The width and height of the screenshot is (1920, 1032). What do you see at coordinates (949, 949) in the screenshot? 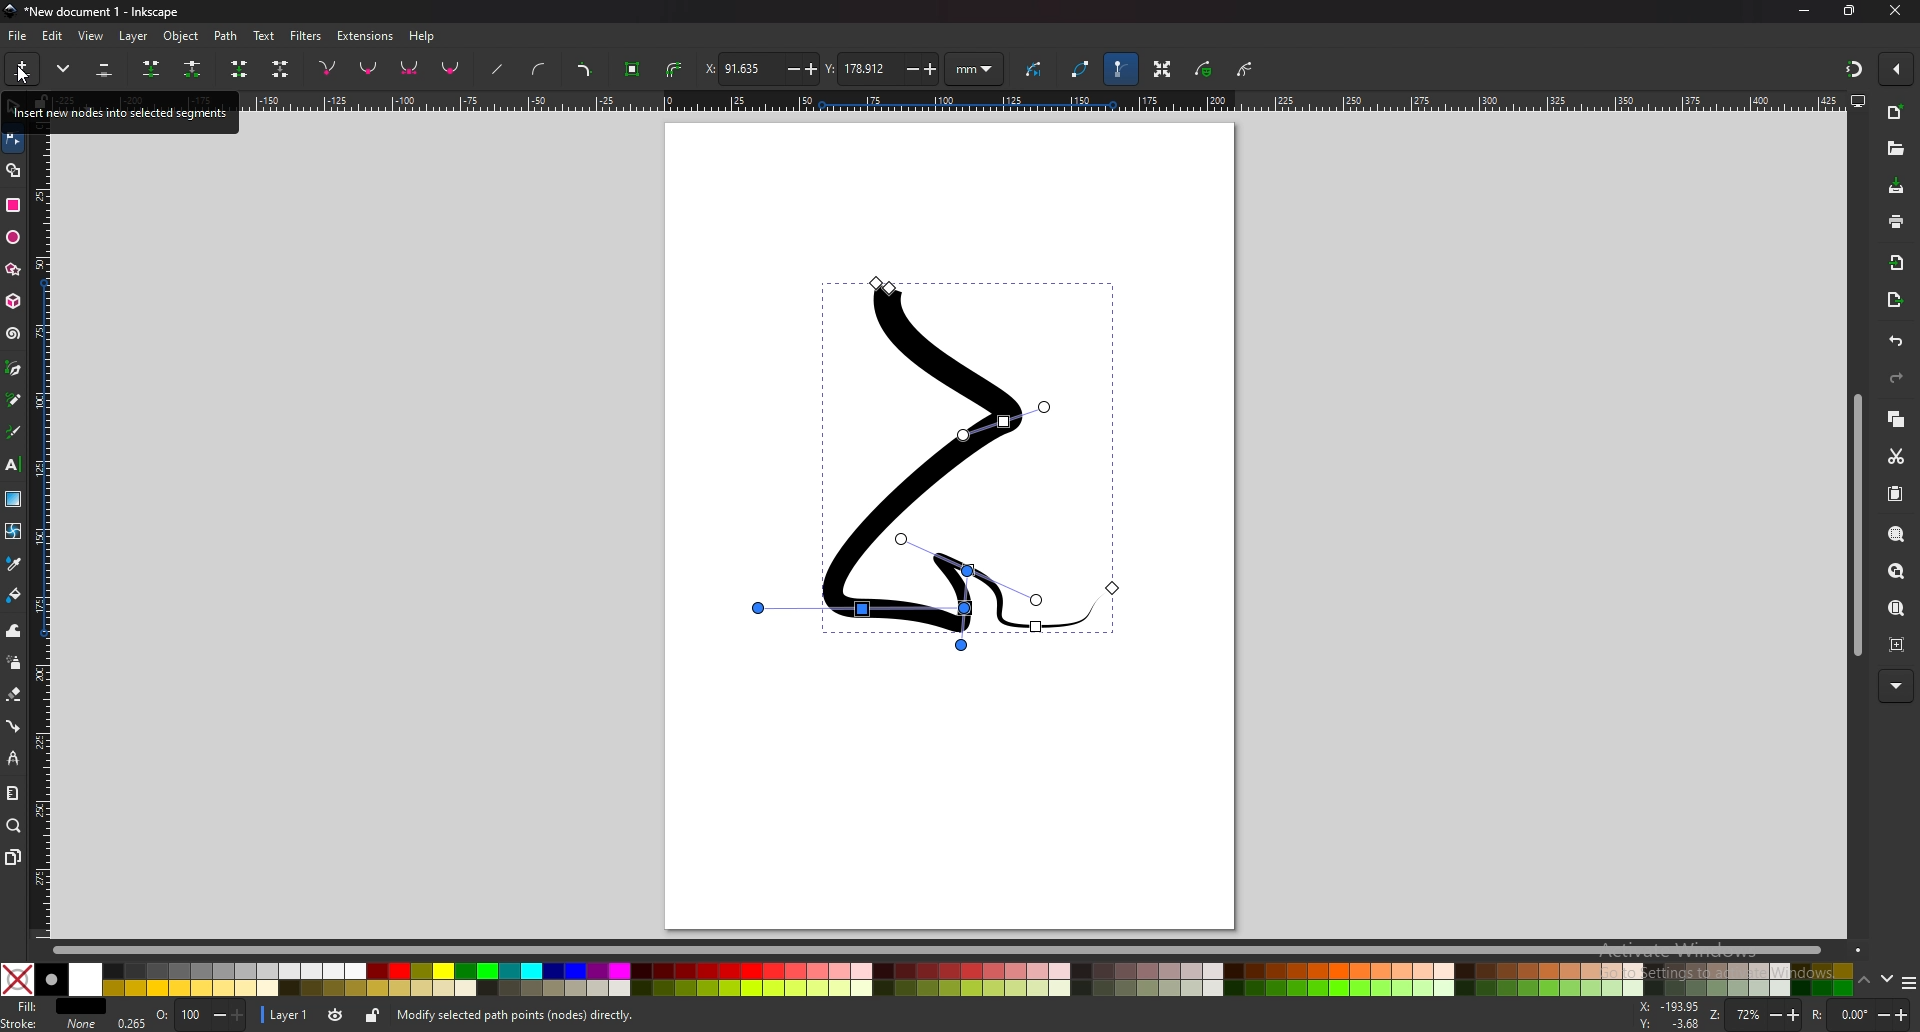
I see `scroll bar` at bounding box center [949, 949].